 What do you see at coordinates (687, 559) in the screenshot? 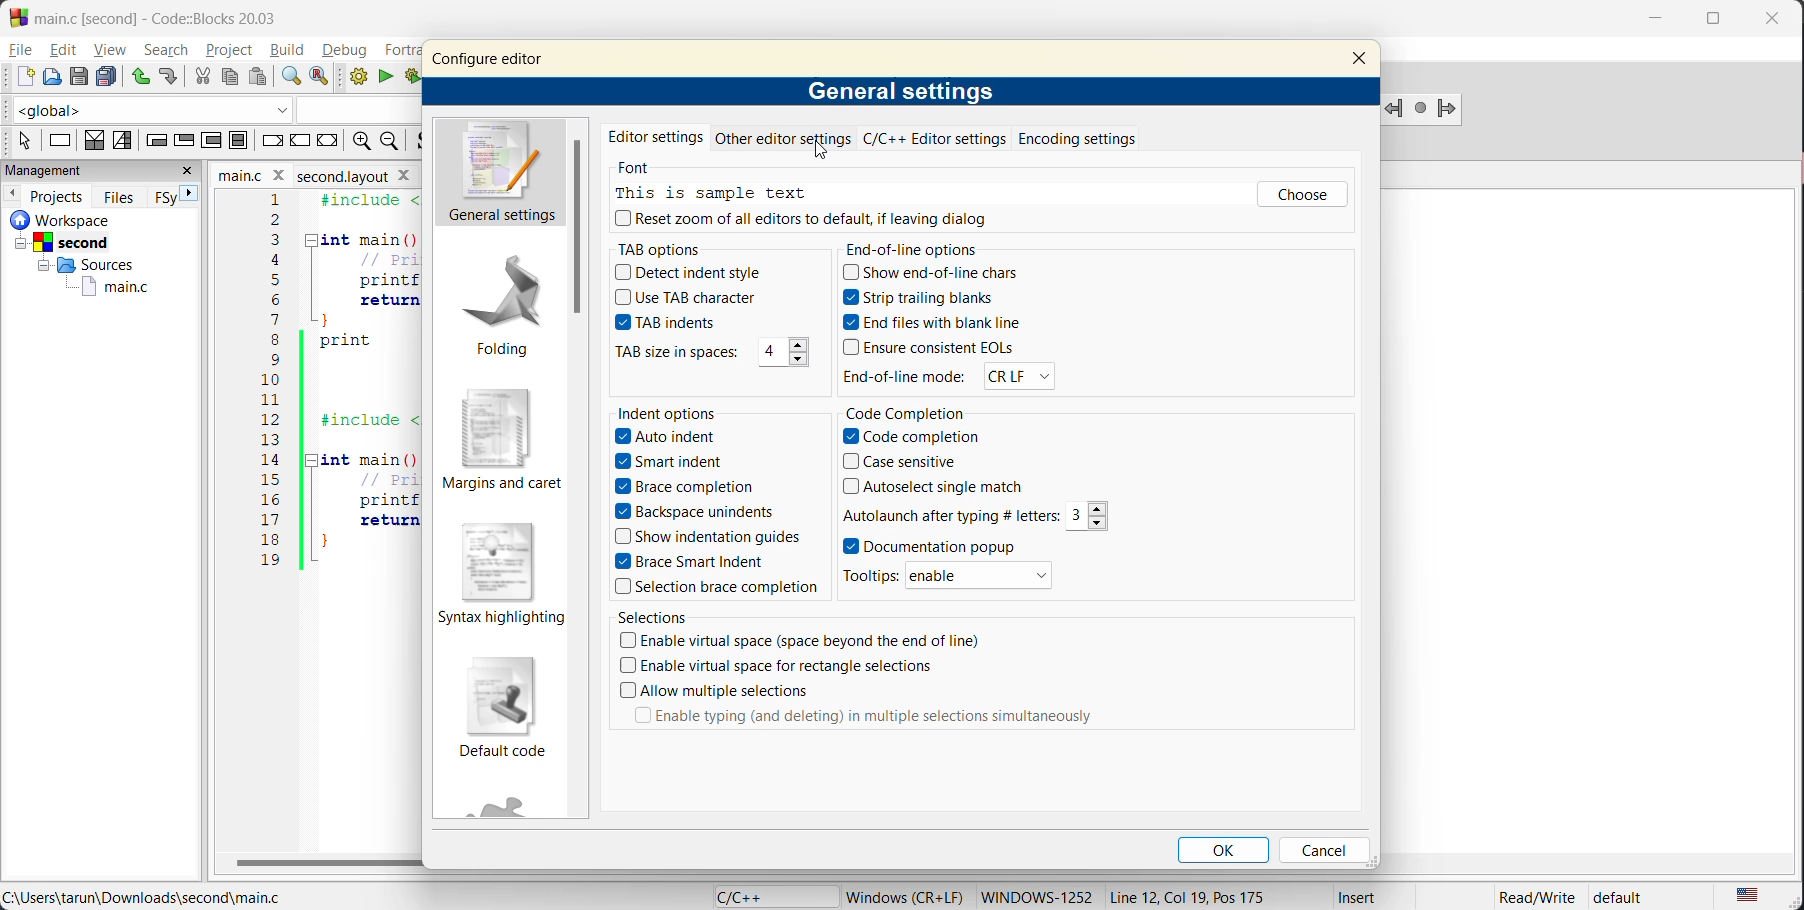
I see `Brace Smart Indent` at bounding box center [687, 559].